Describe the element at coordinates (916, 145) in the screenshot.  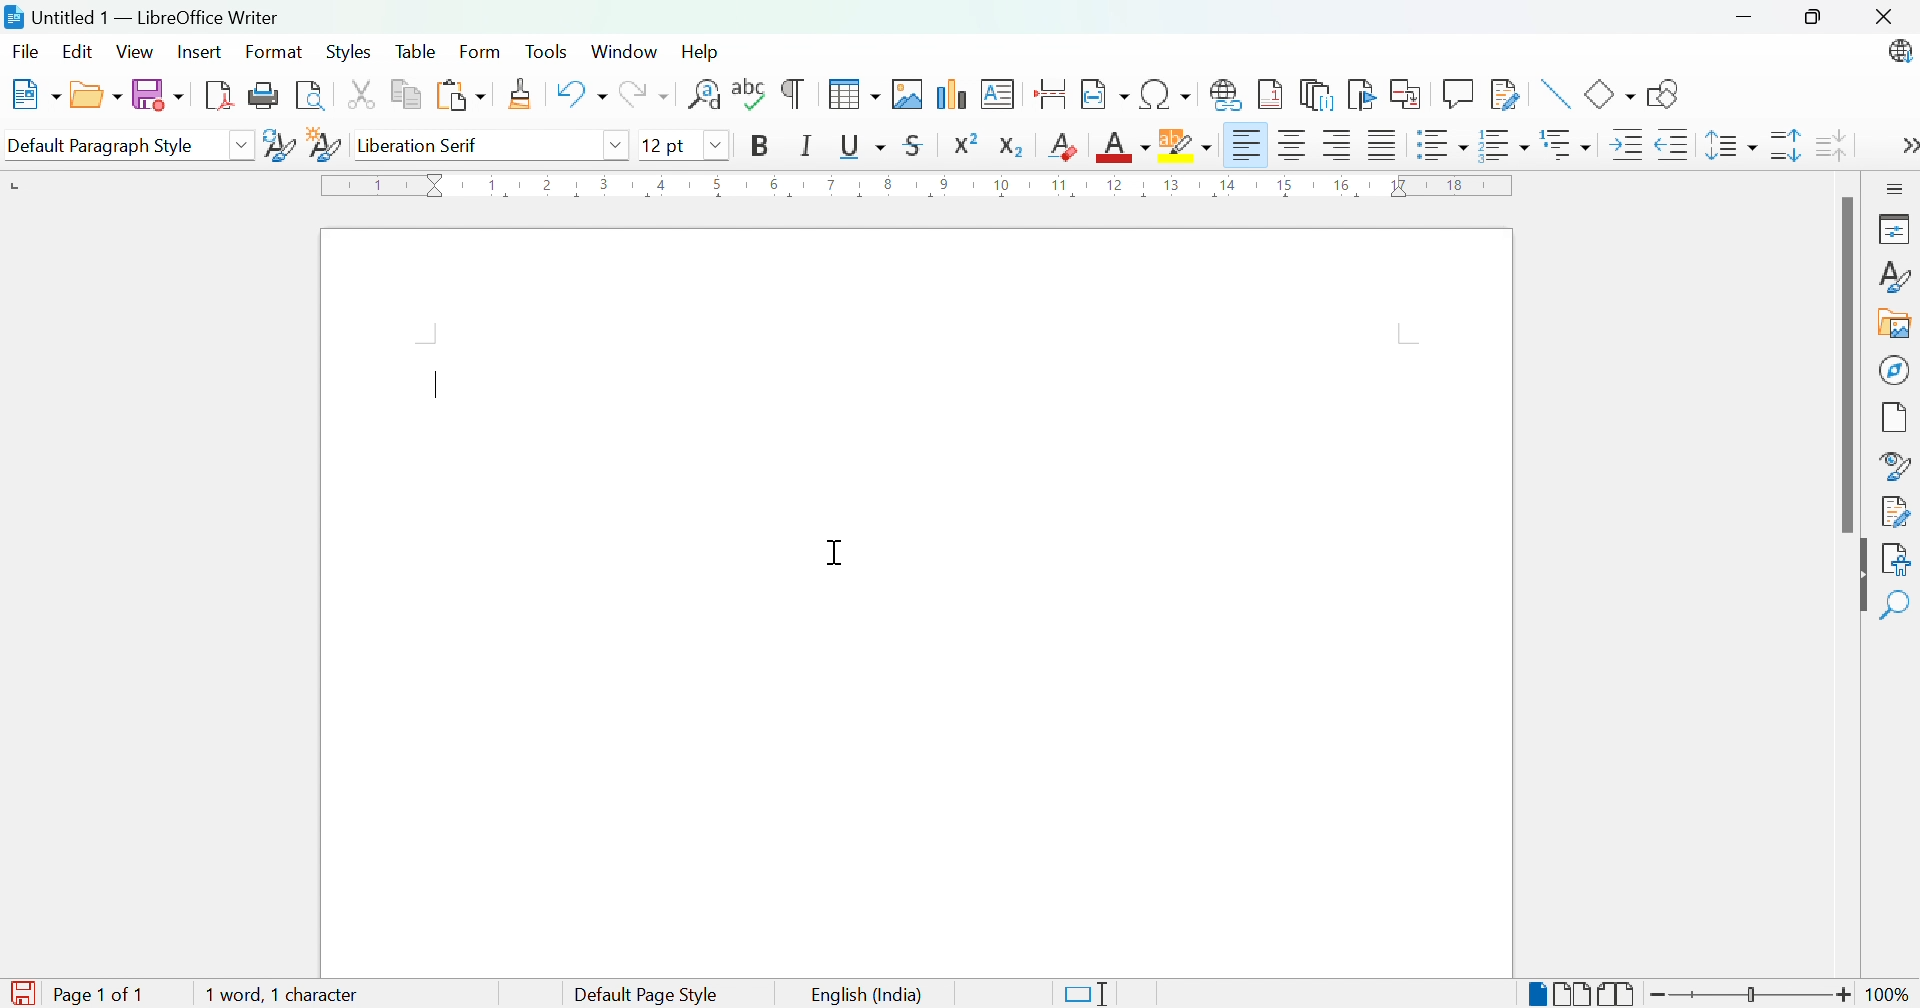
I see `Strikethrough` at that location.